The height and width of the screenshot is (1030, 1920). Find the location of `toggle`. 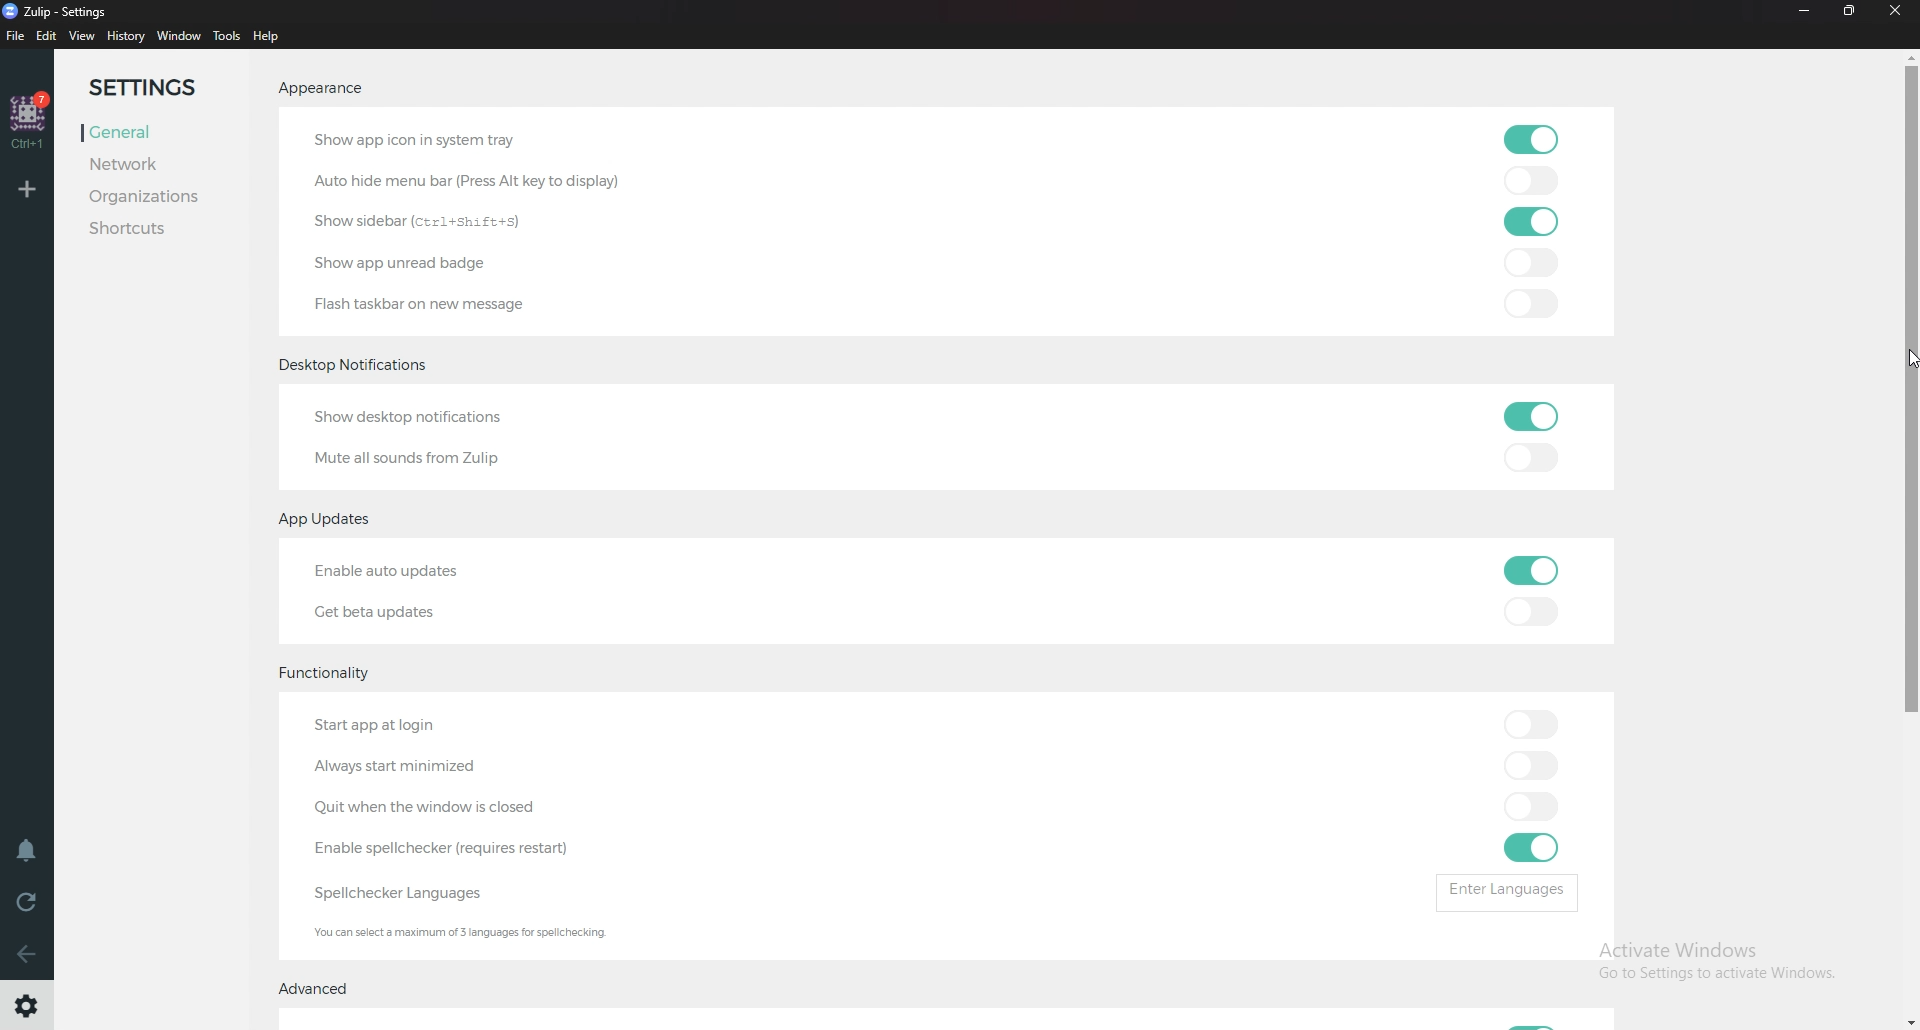

toggle is located at coordinates (1534, 263).